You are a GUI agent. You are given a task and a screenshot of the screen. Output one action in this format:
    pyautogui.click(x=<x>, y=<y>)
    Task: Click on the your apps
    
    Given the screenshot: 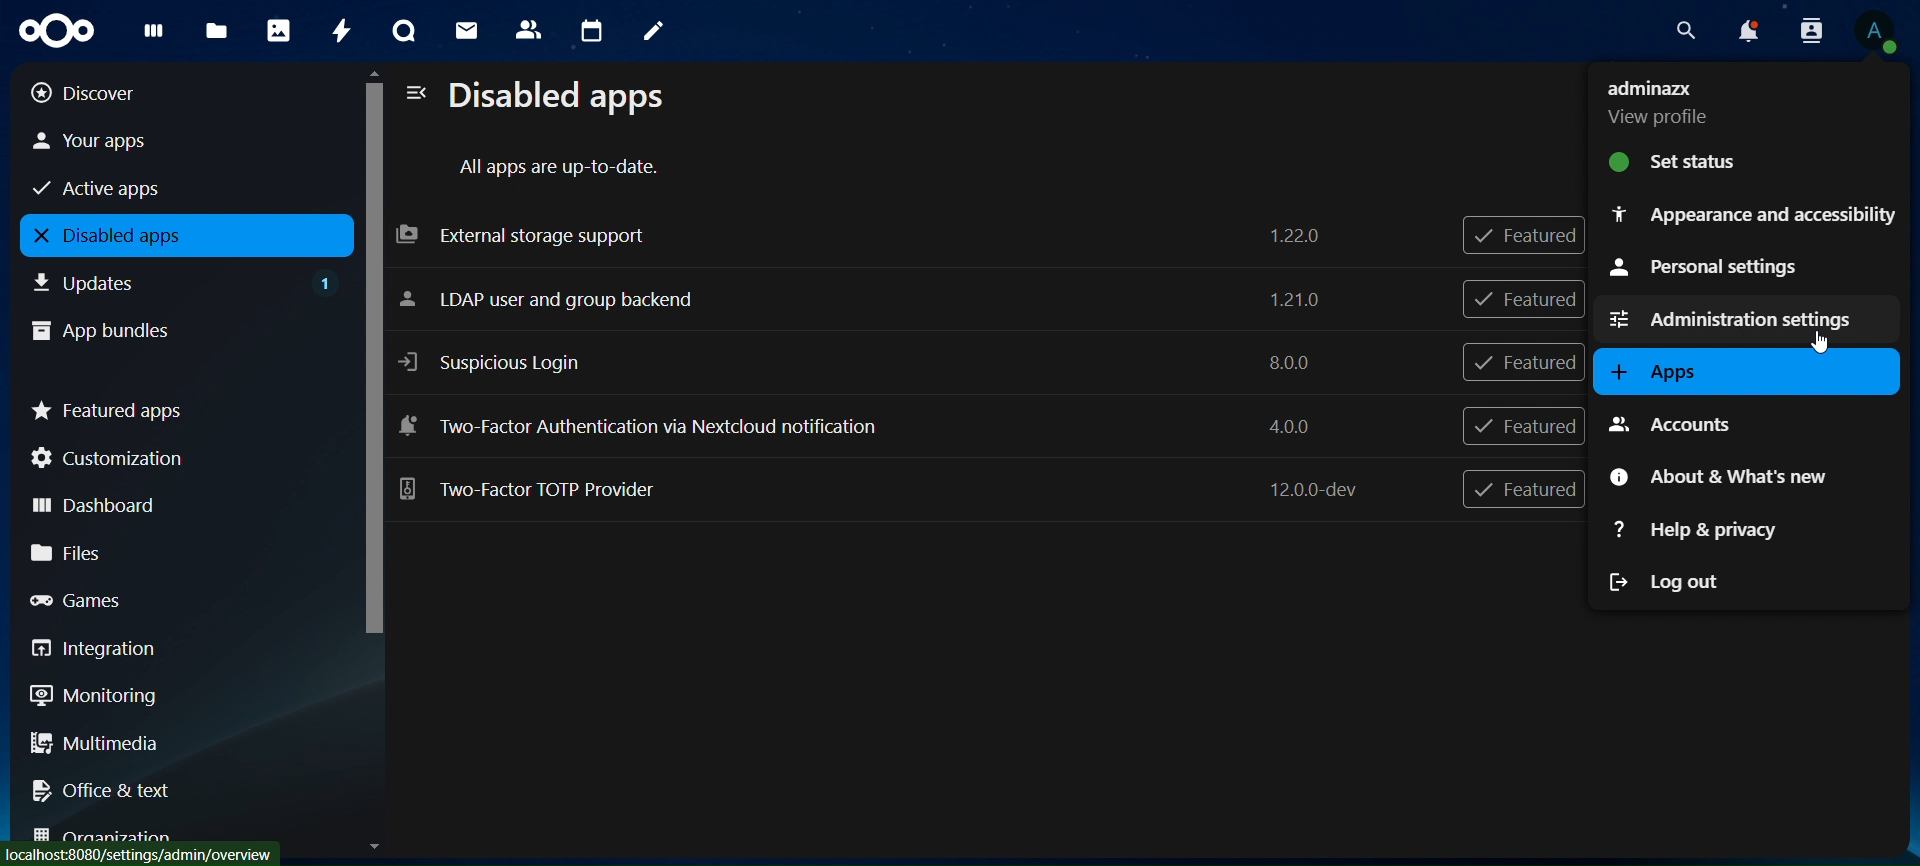 What is the action you would take?
    pyautogui.click(x=162, y=141)
    